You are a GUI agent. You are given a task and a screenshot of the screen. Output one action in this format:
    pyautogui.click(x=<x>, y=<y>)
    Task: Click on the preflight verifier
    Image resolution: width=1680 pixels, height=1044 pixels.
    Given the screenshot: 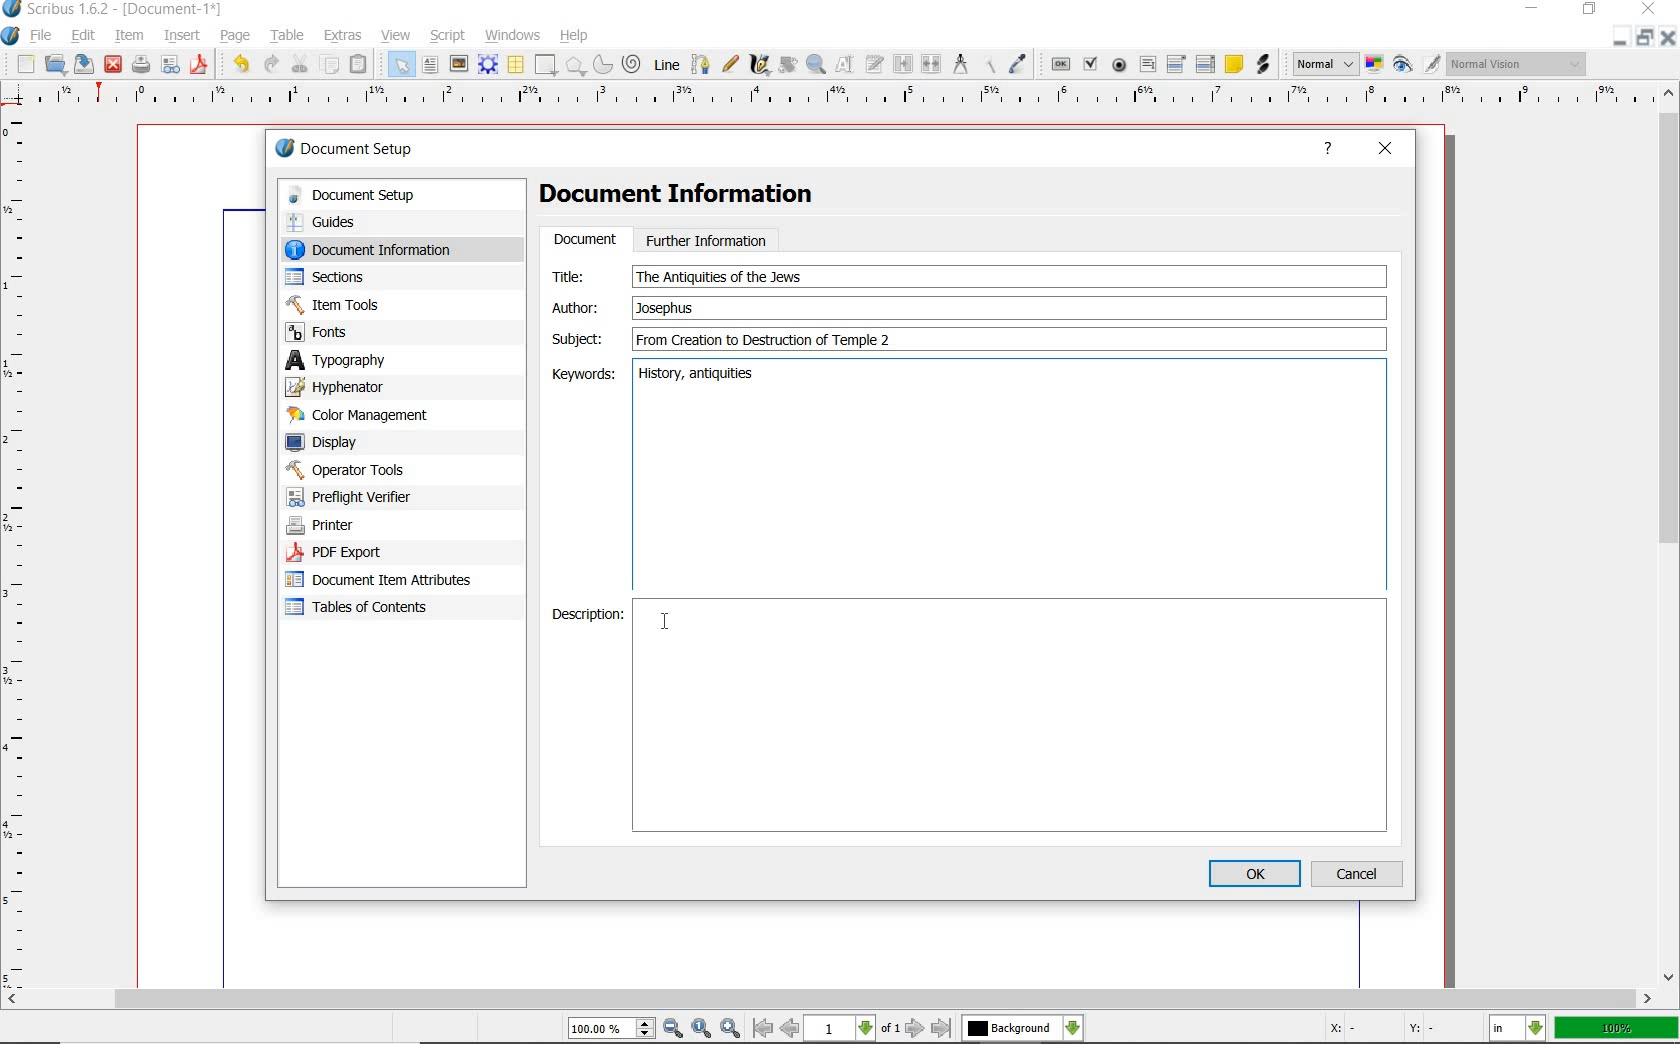 What is the action you would take?
    pyautogui.click(x=170, y=66)
    